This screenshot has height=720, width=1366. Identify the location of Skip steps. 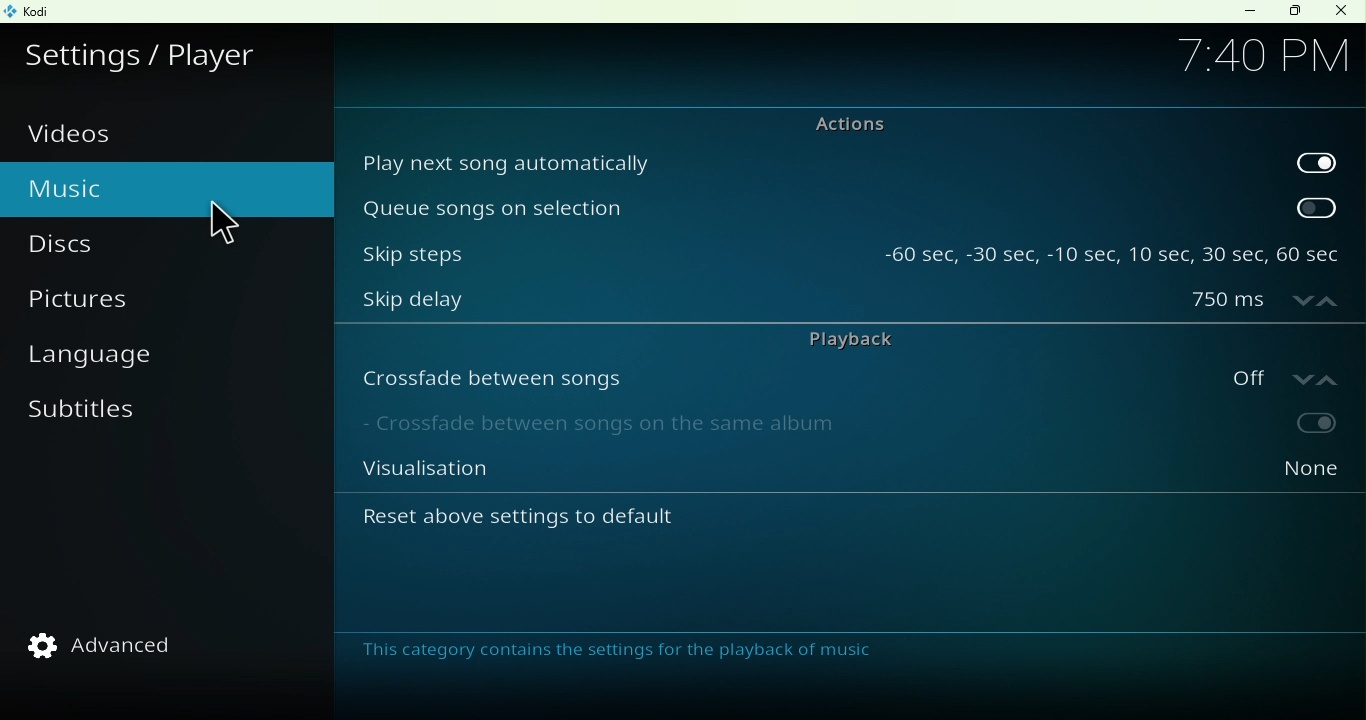
(606, 248).